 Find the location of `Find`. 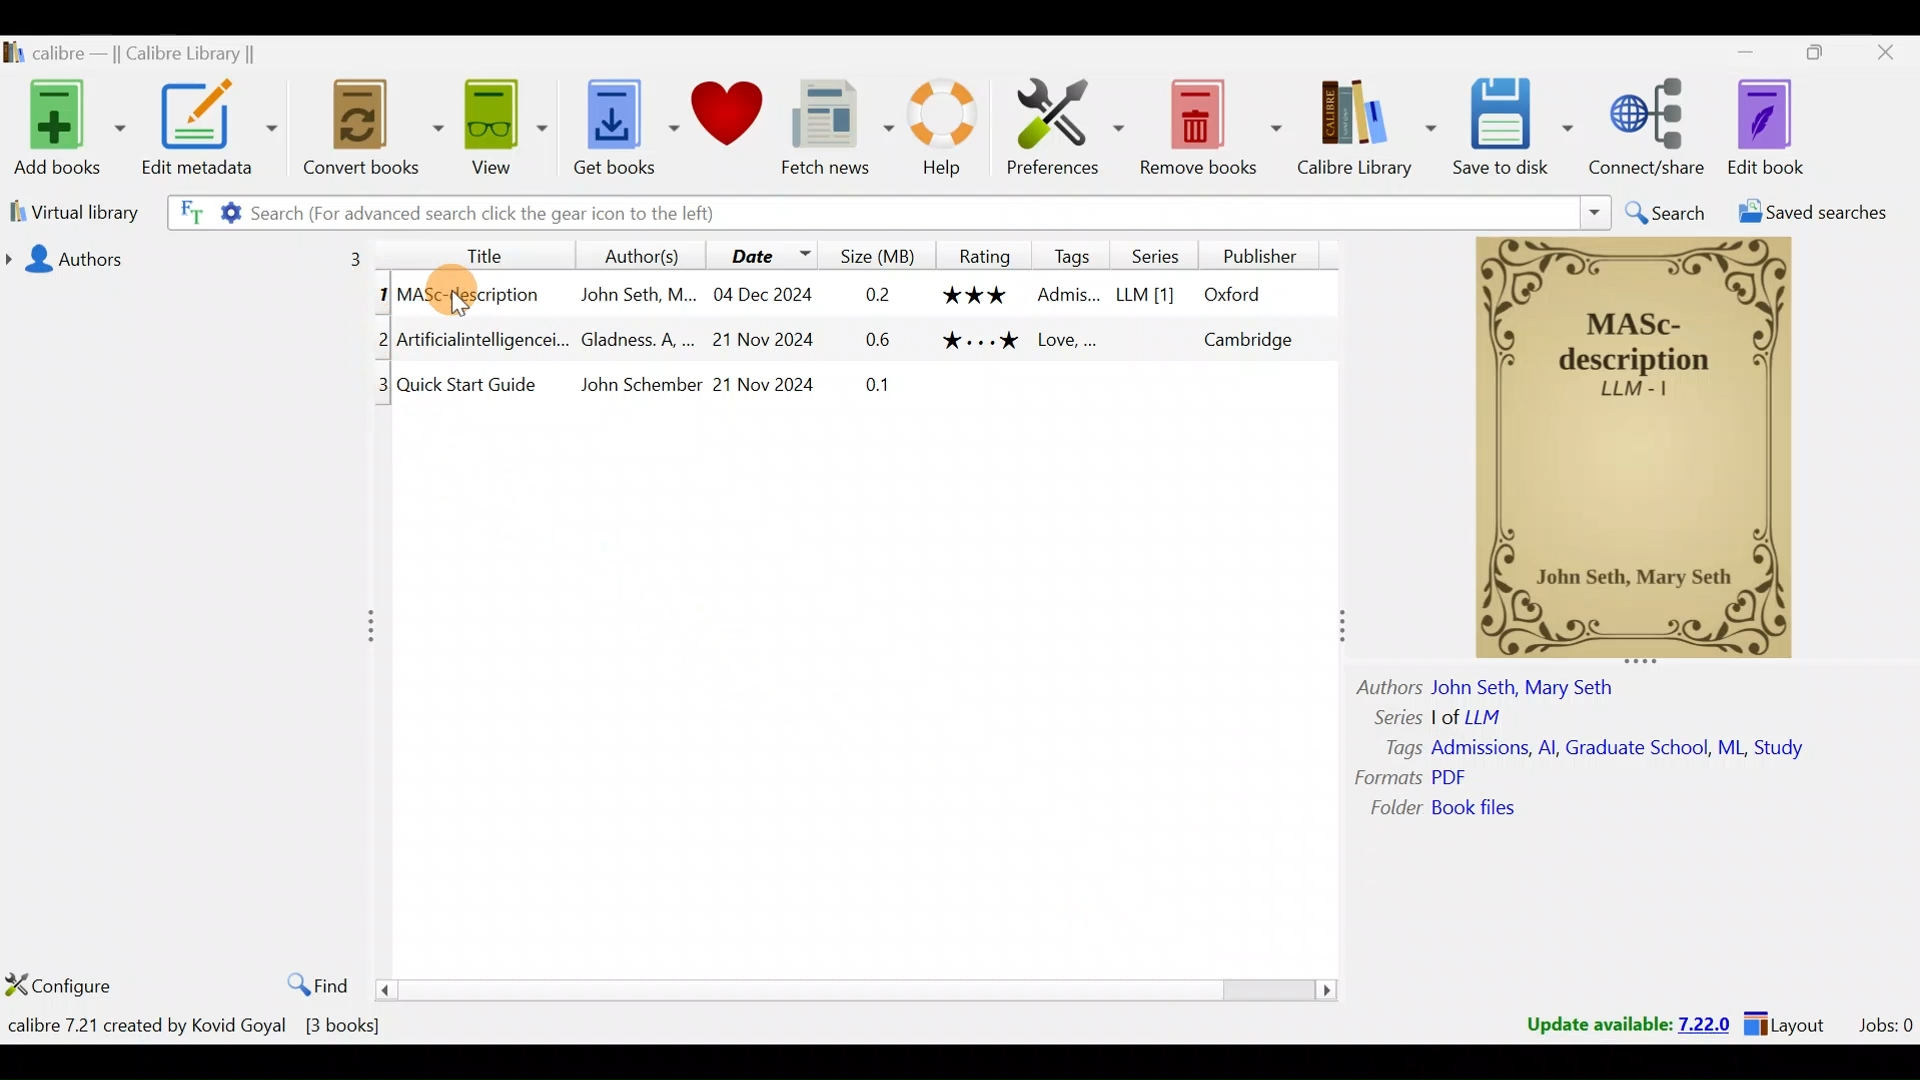

Find is located at coordinates (313, 982).